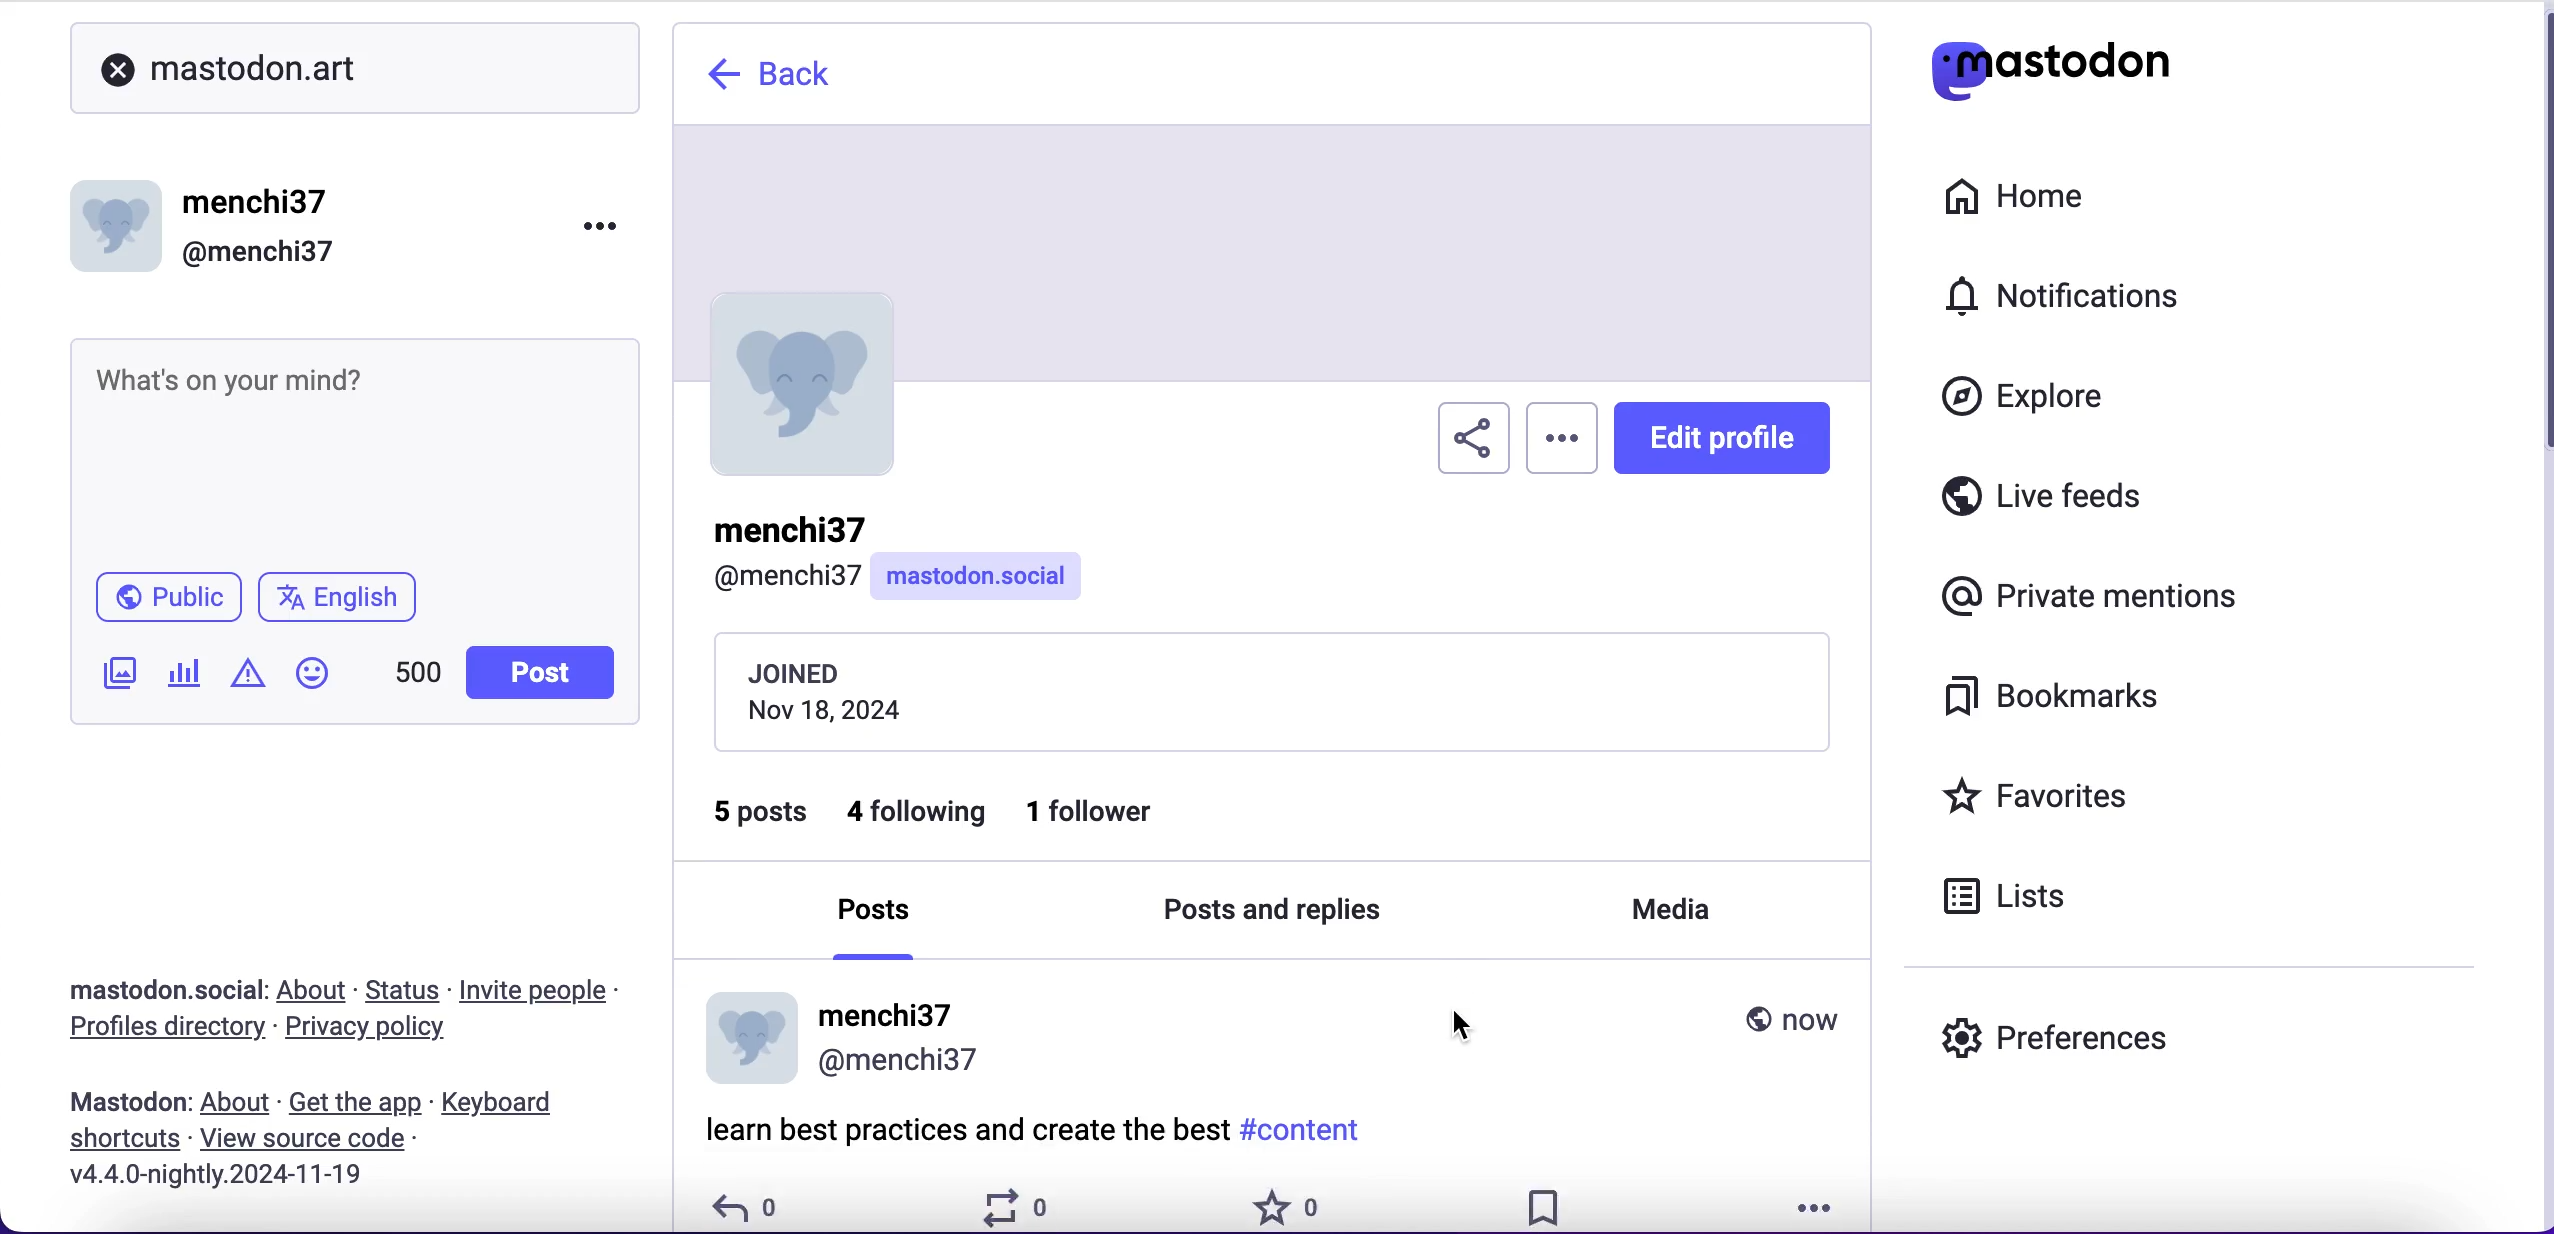  I want to click on favorite, so click(1285, 1202).